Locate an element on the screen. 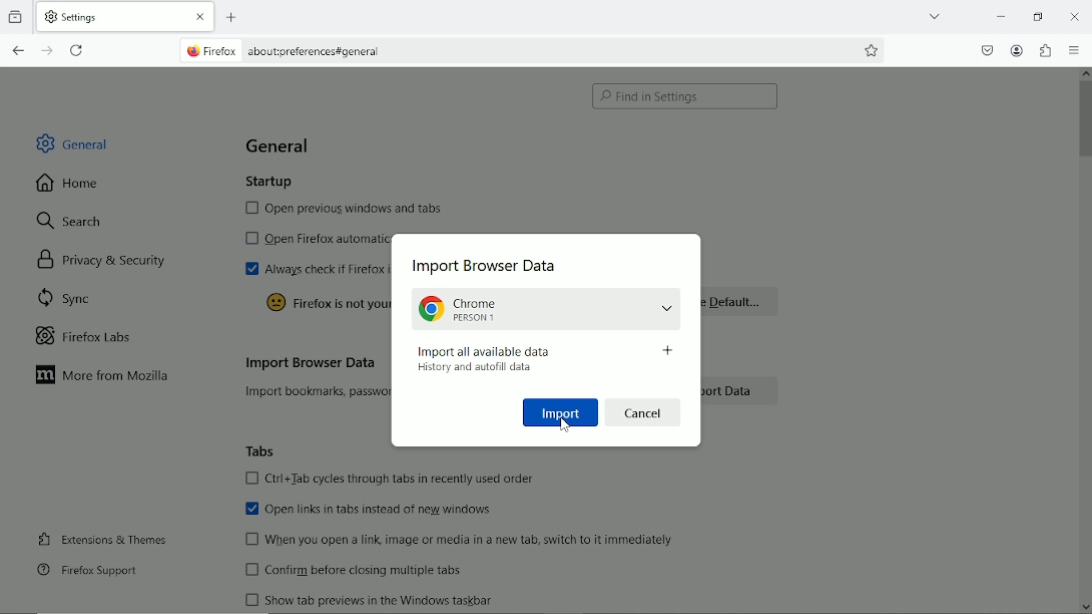 Image resolution: width=1092 pixels, height=614 pixels. When you open a link, image or media in a new tab, switch to it immediately is located at coordinates (469, 541).